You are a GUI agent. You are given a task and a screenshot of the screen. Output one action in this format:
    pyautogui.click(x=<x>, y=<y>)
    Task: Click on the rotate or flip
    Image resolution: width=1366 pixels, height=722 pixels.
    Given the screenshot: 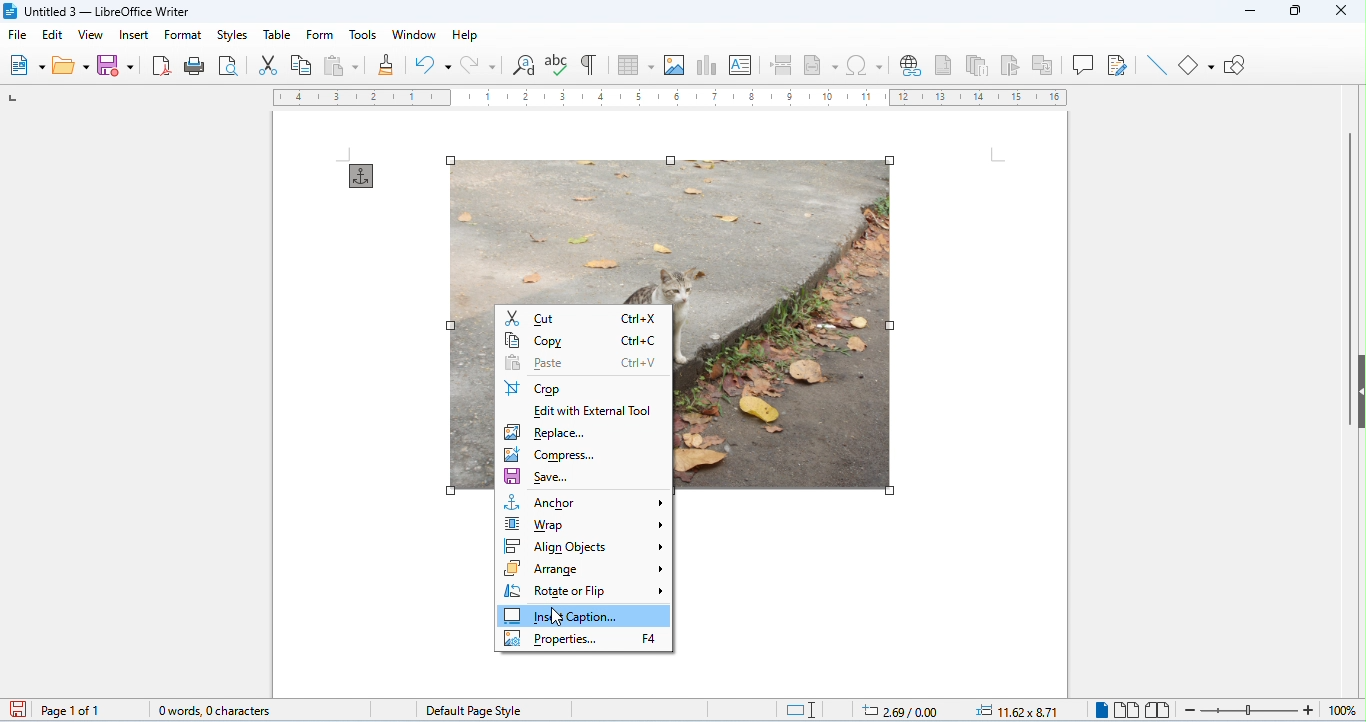 What is the action you would take?
    pyautogui.click(x=586, y=590)
    